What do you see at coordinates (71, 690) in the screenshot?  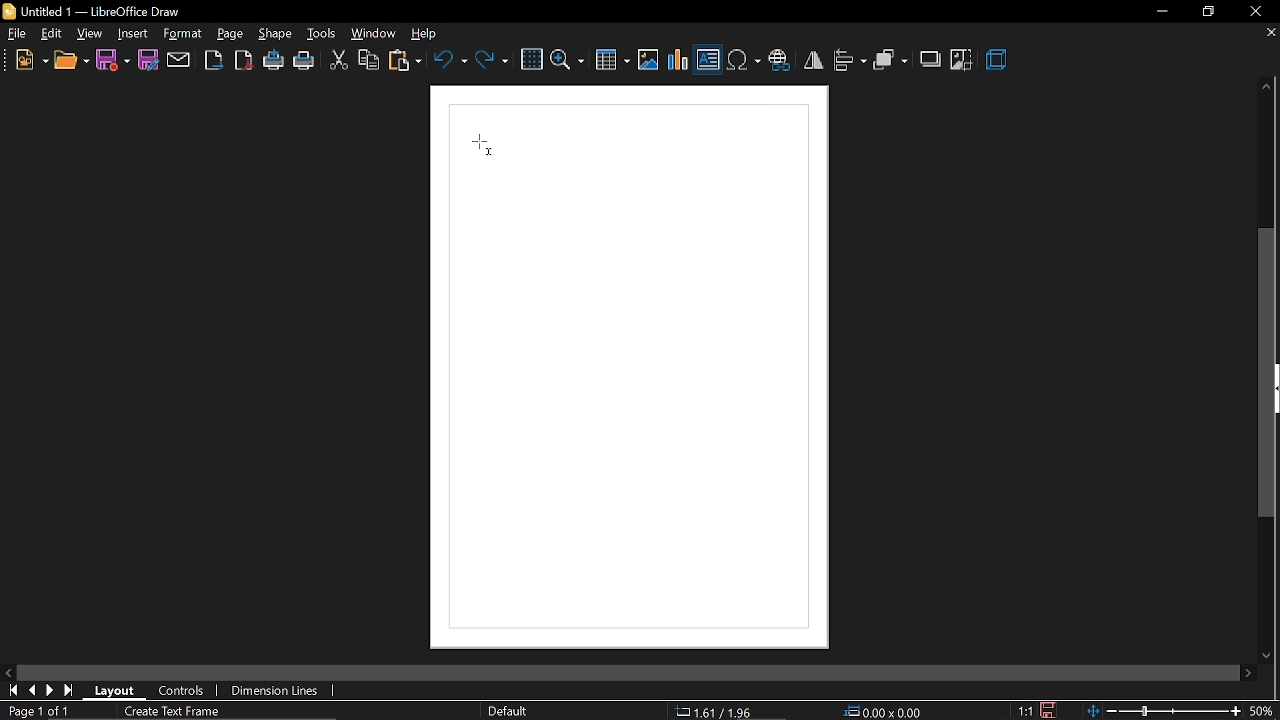 I see `next page` at bounding box center [71, 690].